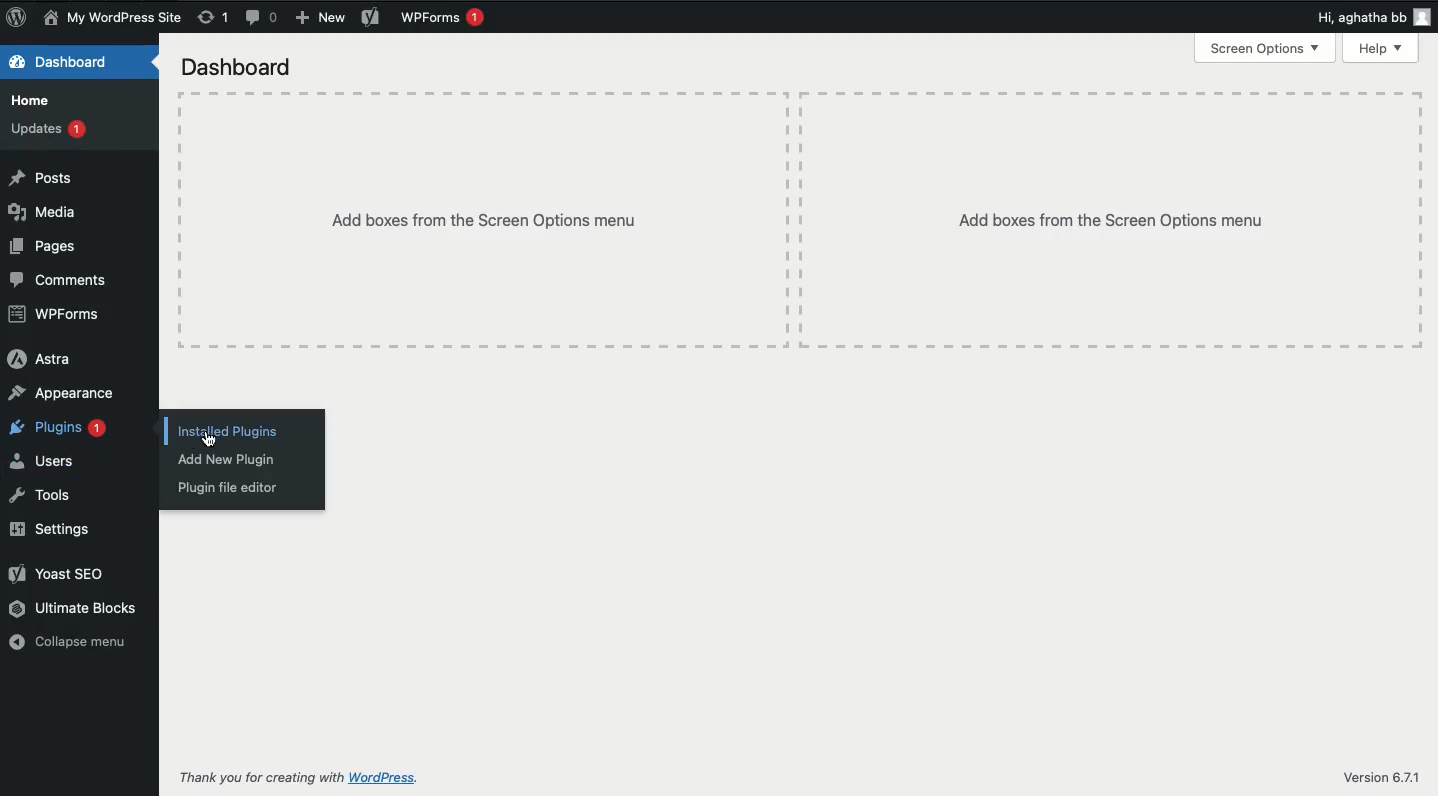 Image resolution: width=1438 pixels, height=796 pixels. I want to click on Name, so click(115, 19).